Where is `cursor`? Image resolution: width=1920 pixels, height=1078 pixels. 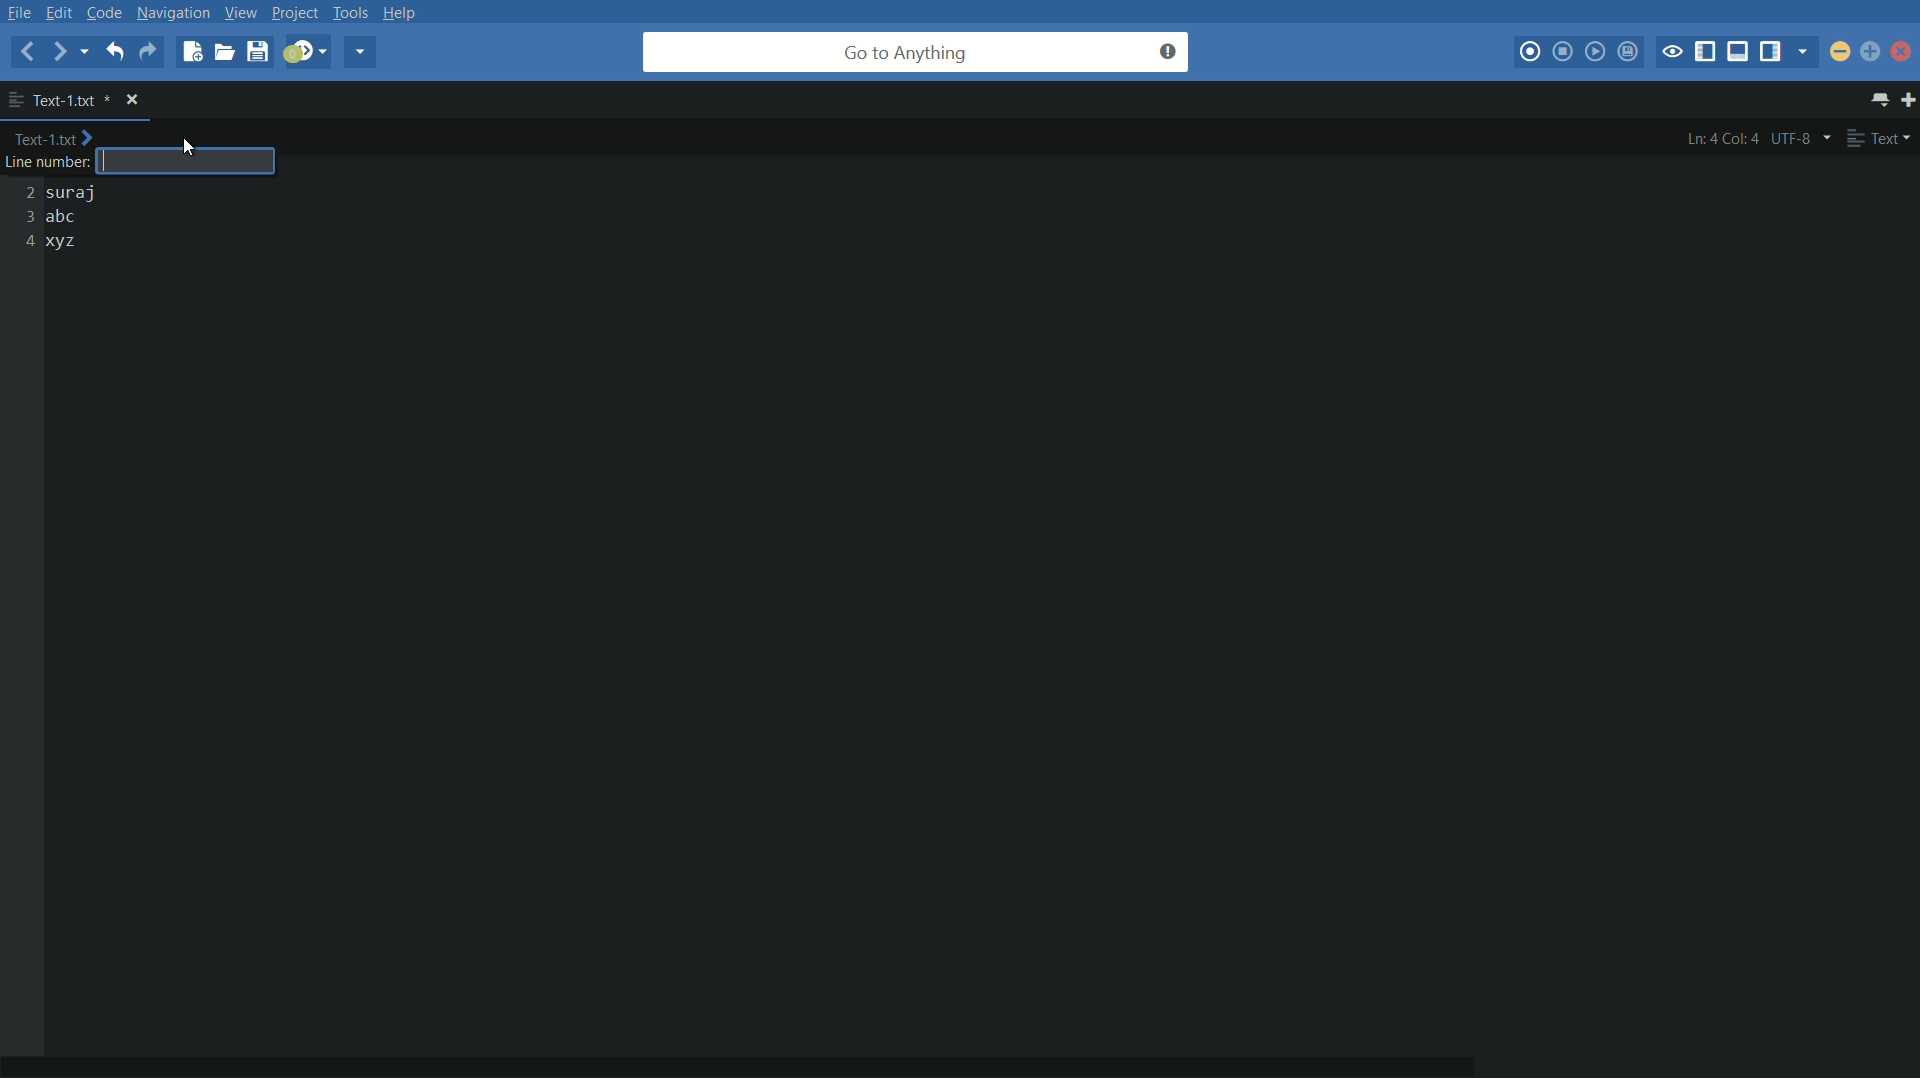
cursor is located at coordinates (194, 144).